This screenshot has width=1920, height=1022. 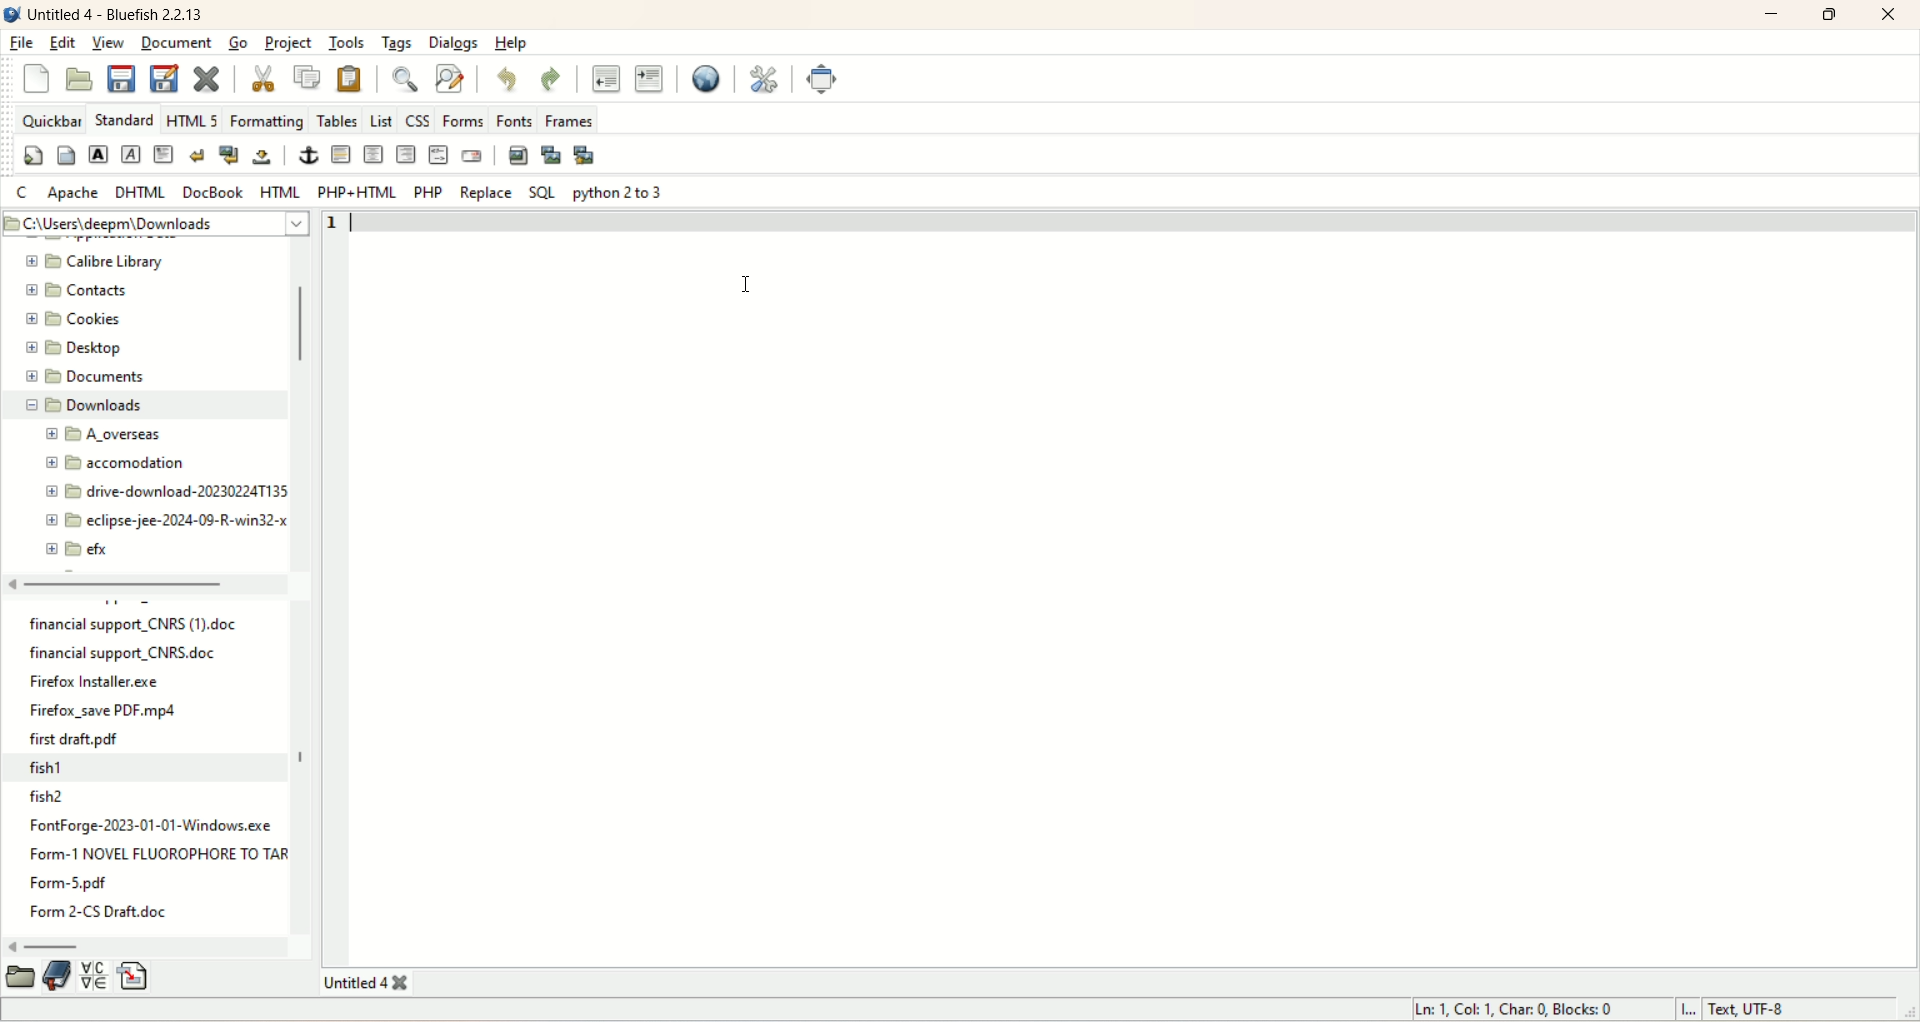 What do you see at coordinates (373, 154) in the screenshot?
I see `center` at bounding box center [373, 154].